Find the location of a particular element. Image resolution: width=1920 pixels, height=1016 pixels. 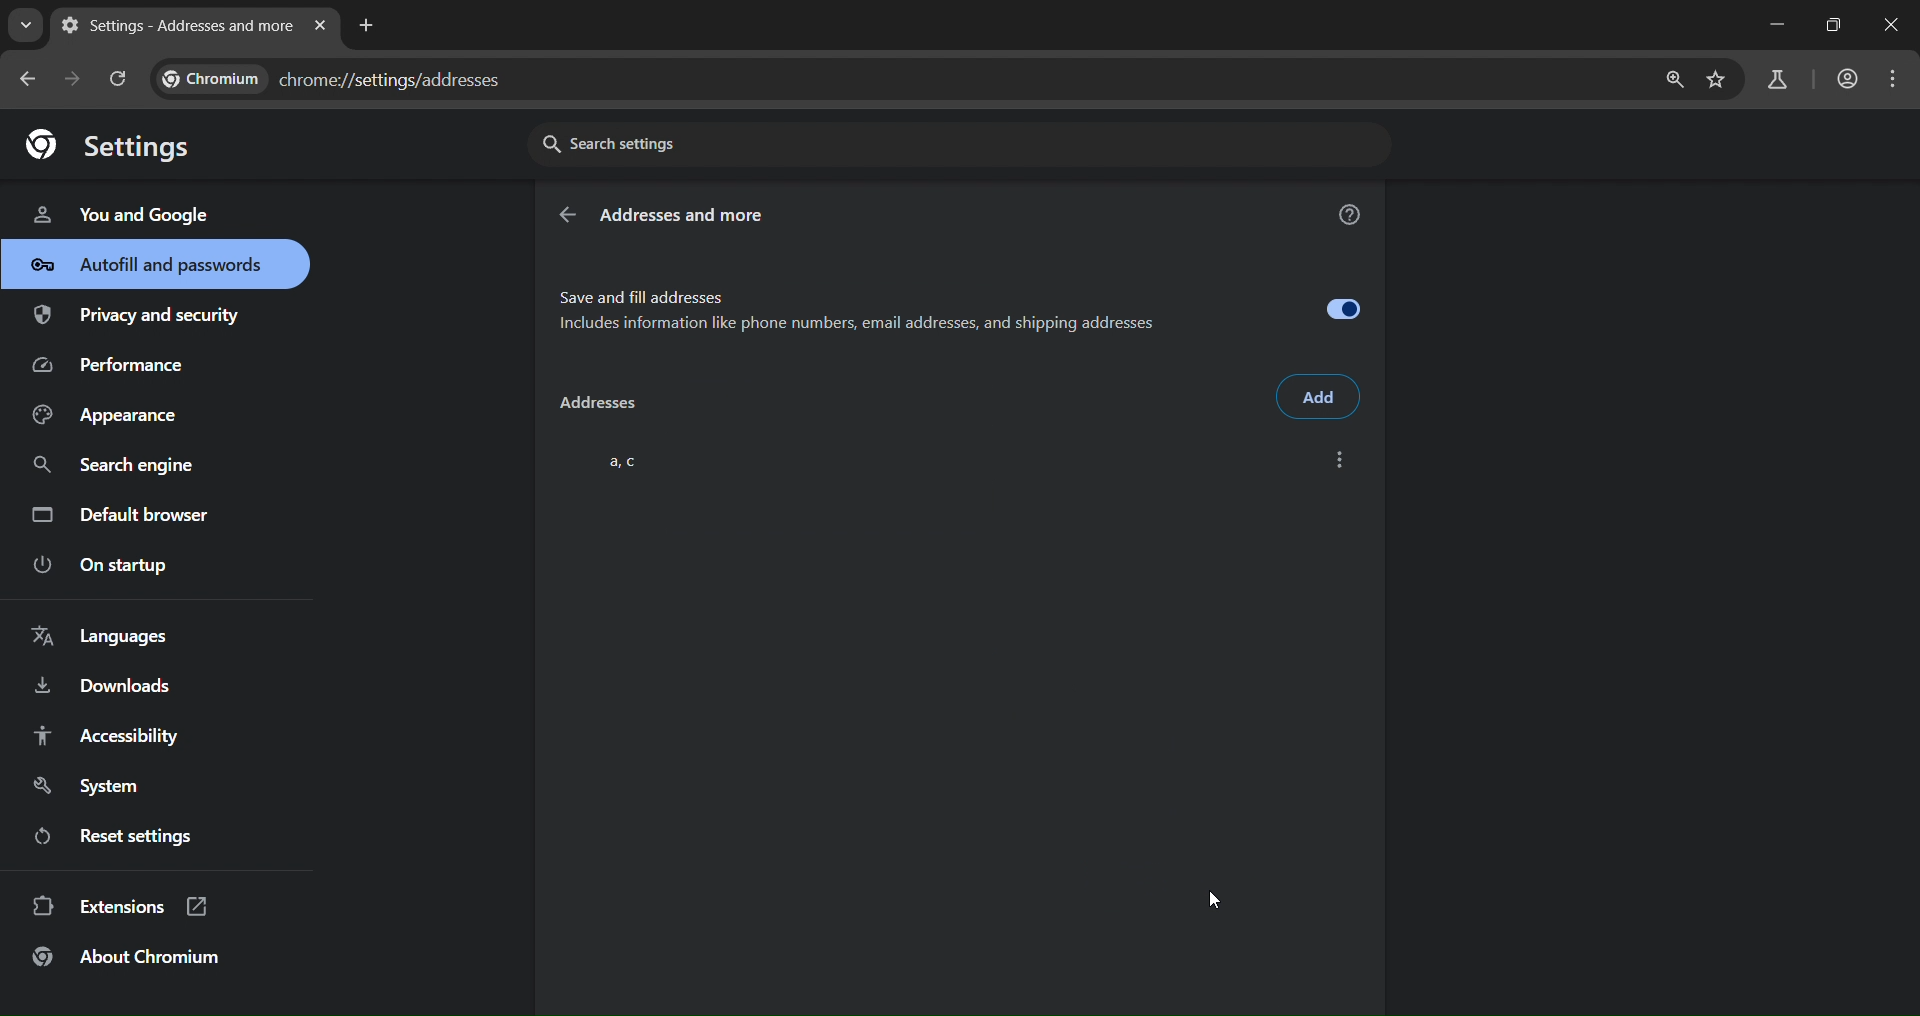

addresses and more is located at coordinates (686, 216).